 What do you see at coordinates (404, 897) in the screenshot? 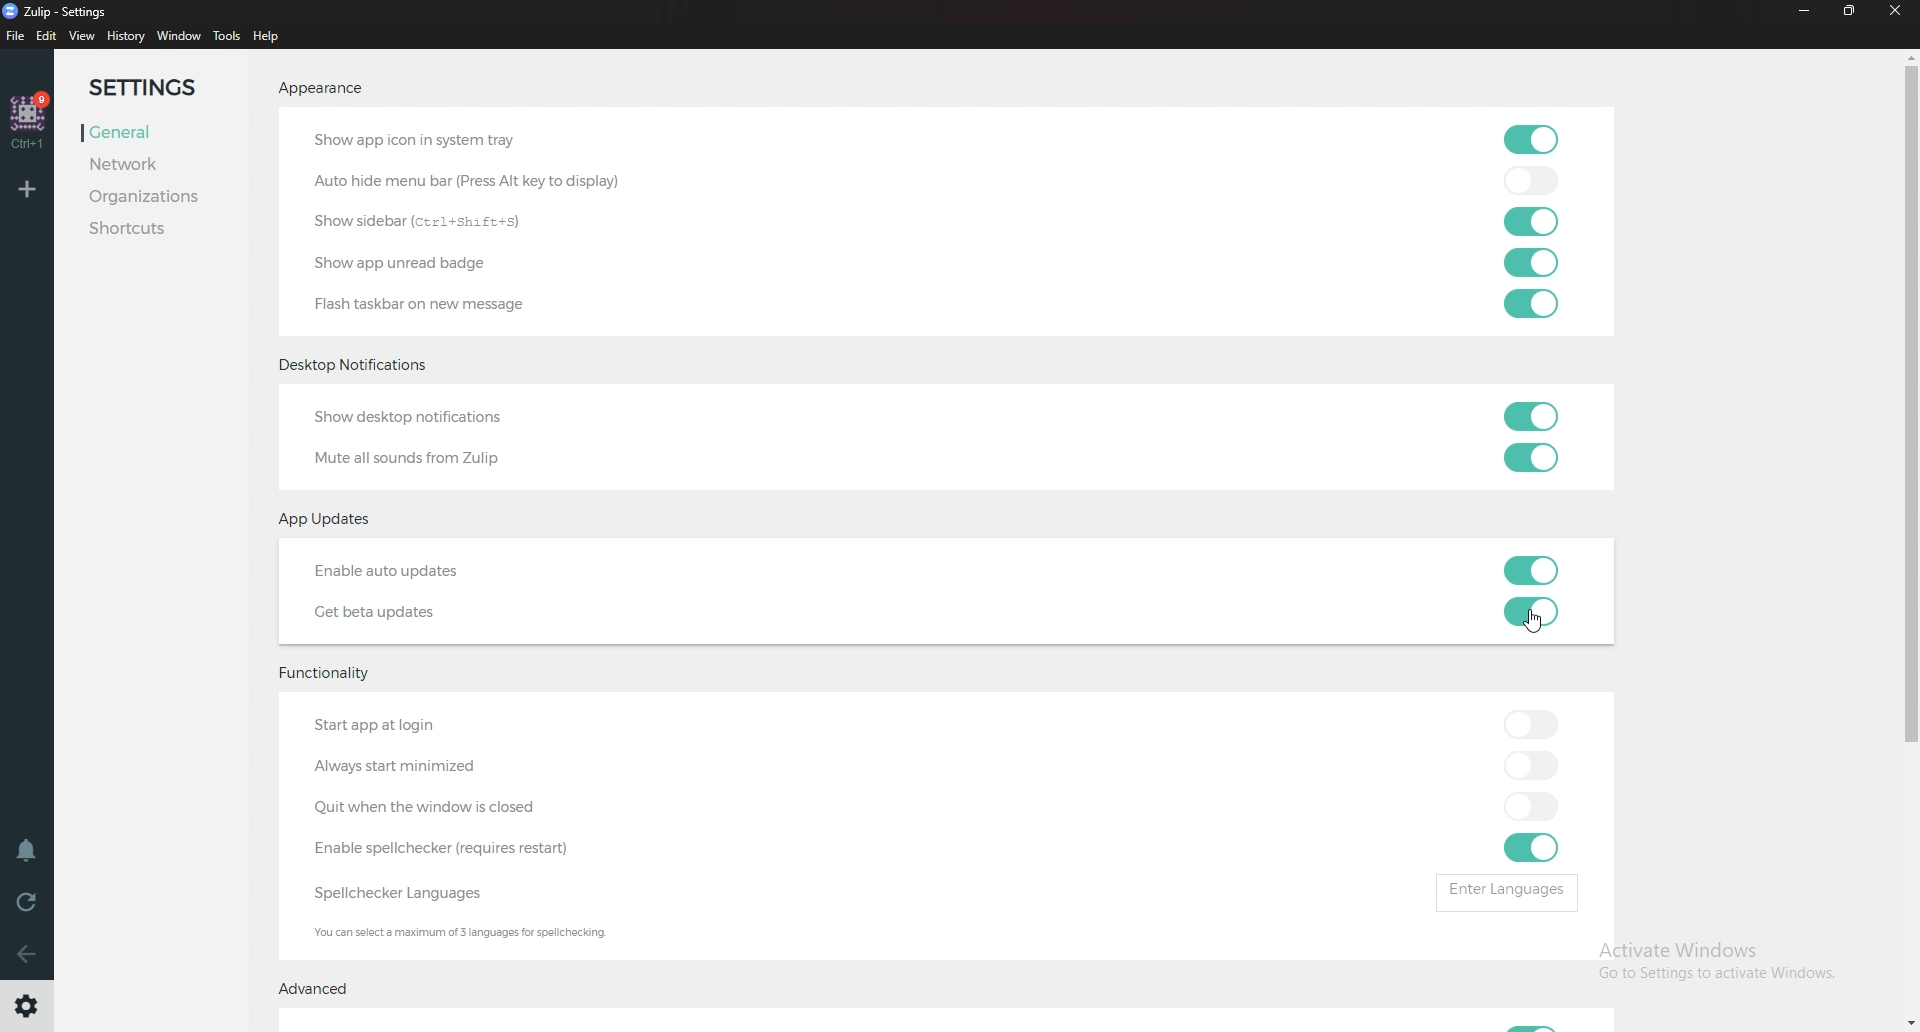
I see `Spell checker language` at bounding box center [404, 897].